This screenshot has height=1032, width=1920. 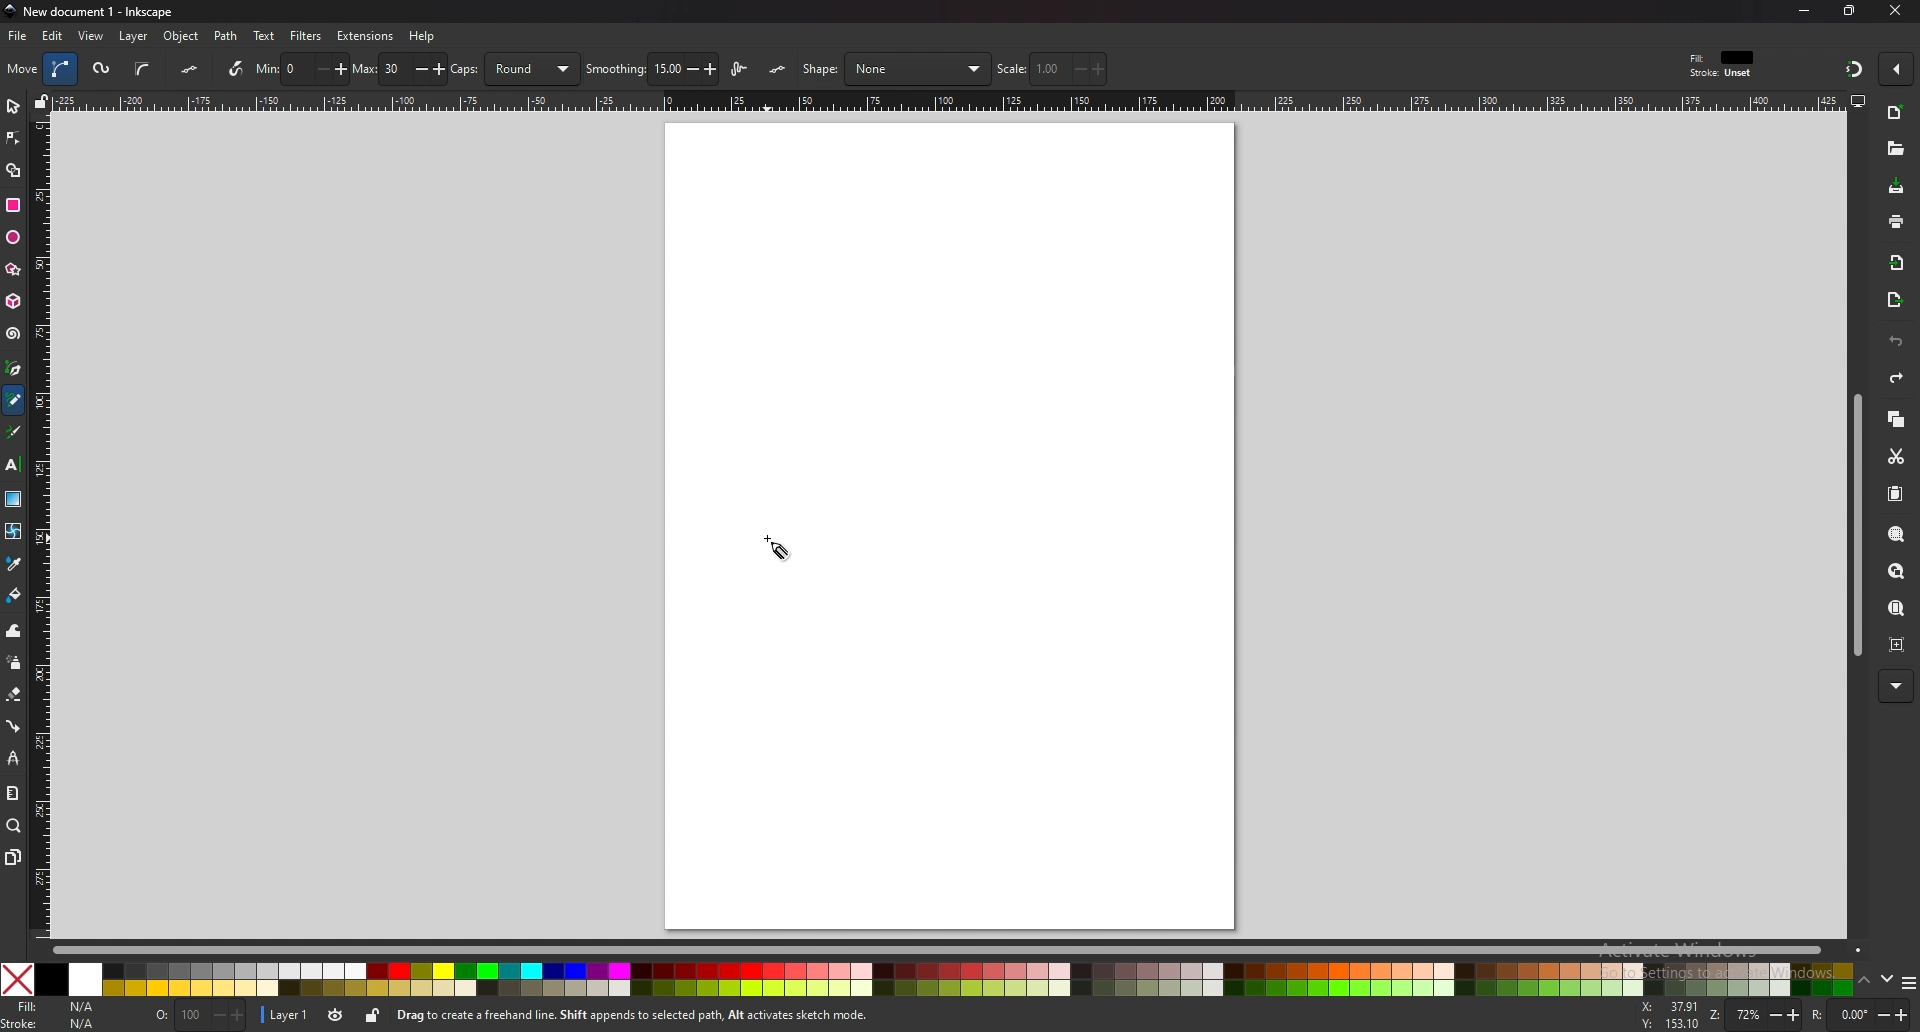 I want to click on b spline path, so click(x=142, y=68).